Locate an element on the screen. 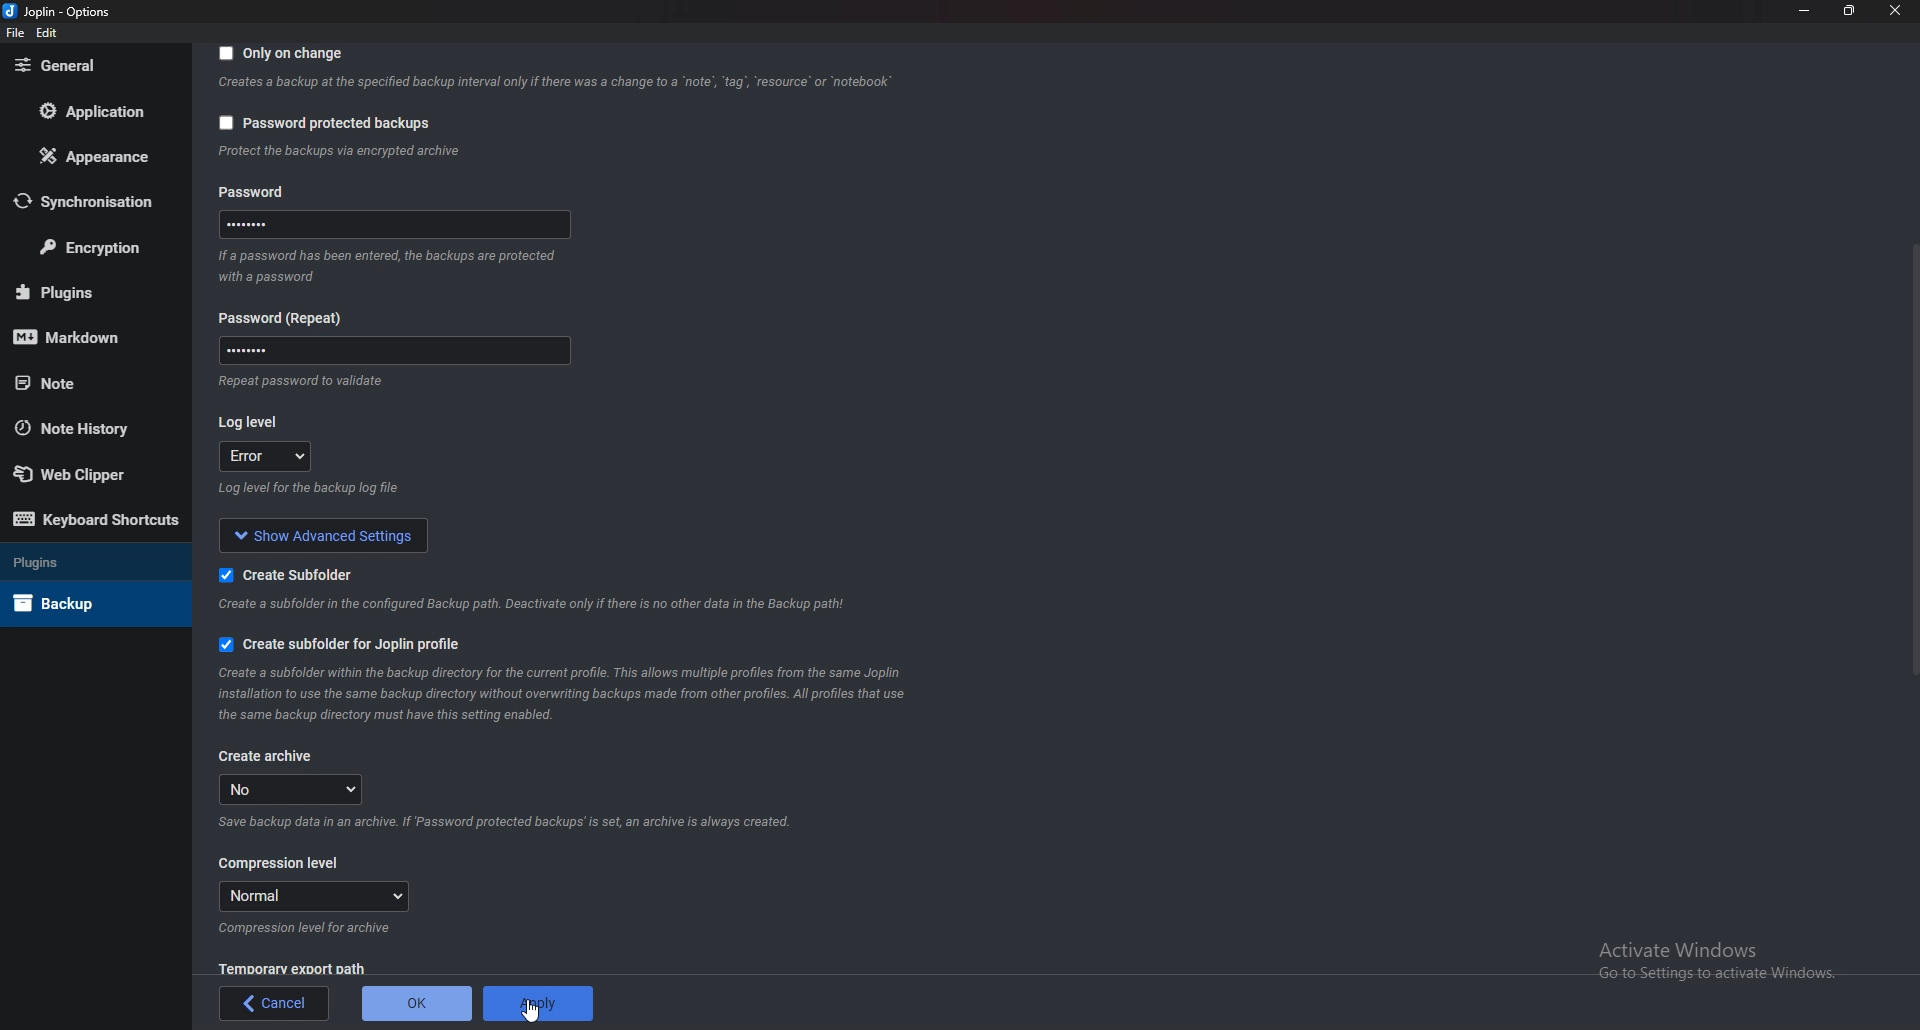 The image size is (1920, 1030). Application is located at coordinates (88, 111).